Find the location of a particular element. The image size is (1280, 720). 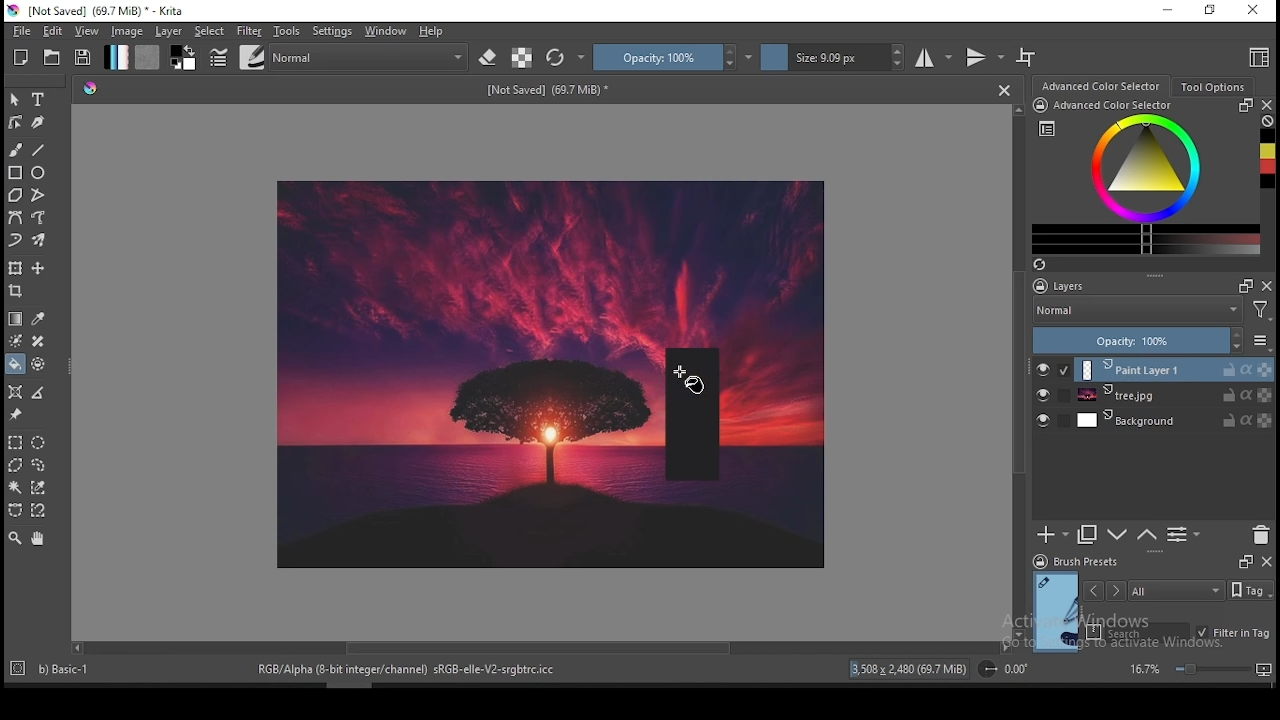

image is located at coordinates (782, 411).